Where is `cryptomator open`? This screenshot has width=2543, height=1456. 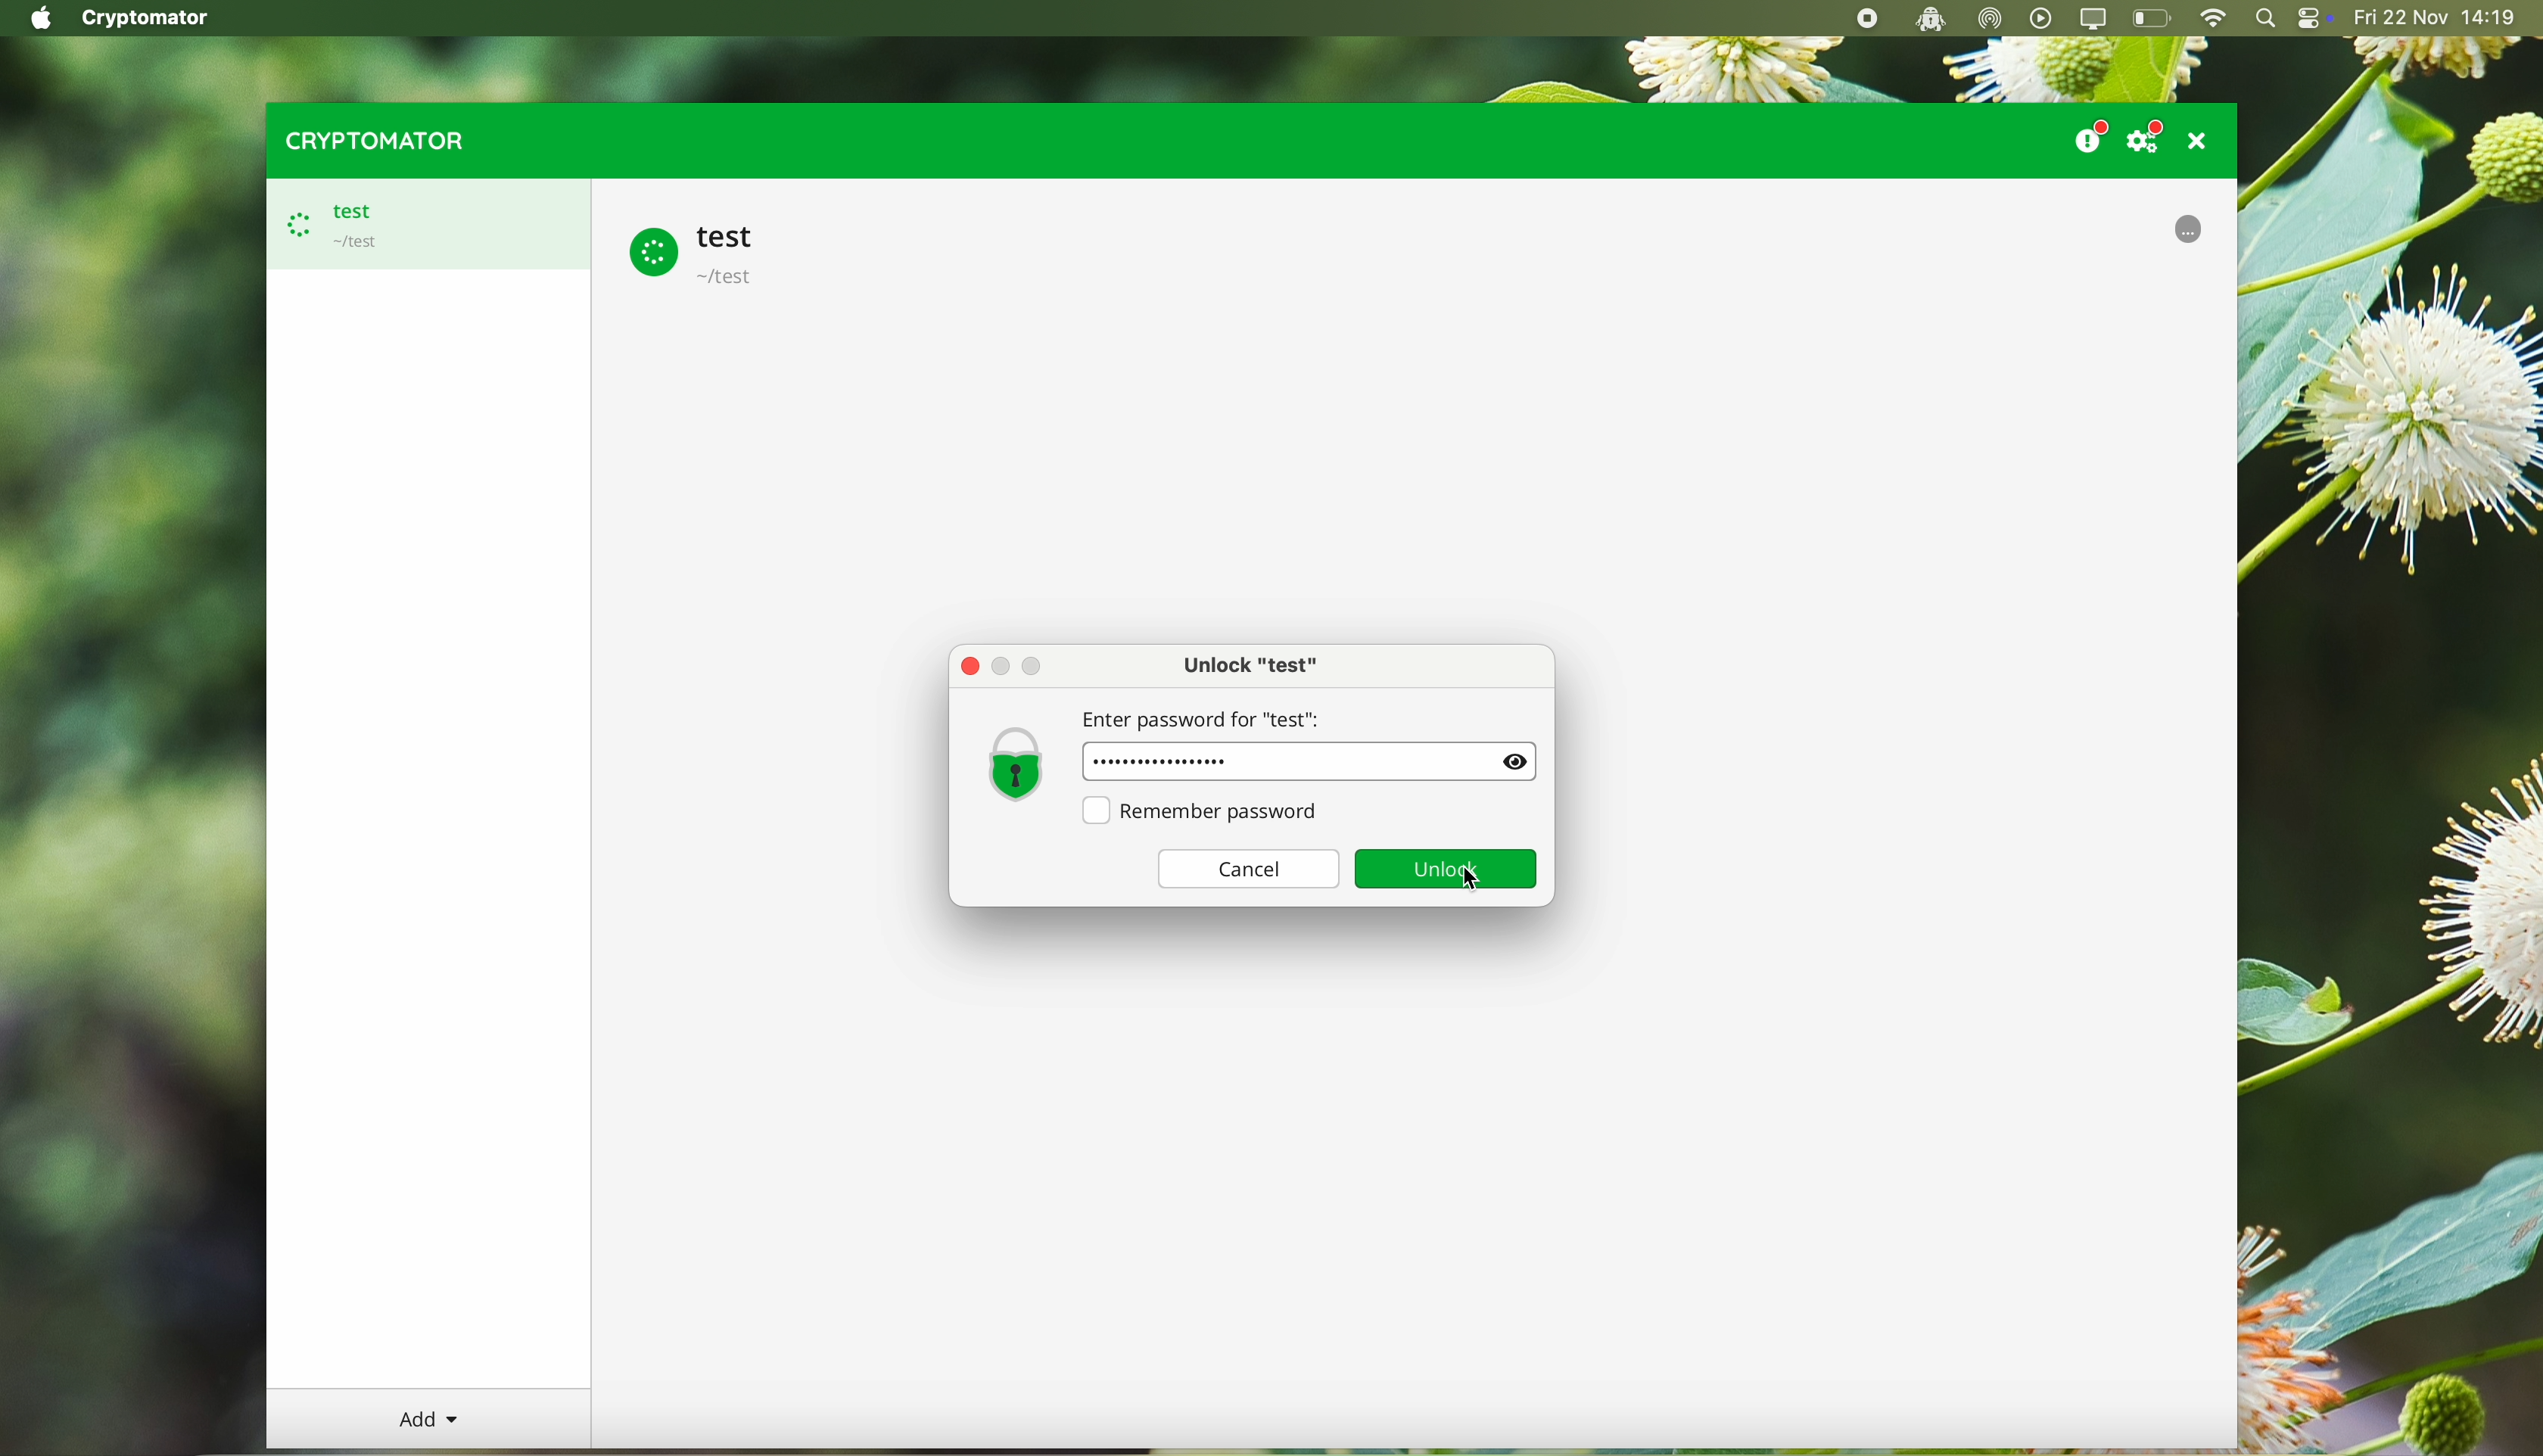 cryptomator open is located at coordinates (1926, 19).